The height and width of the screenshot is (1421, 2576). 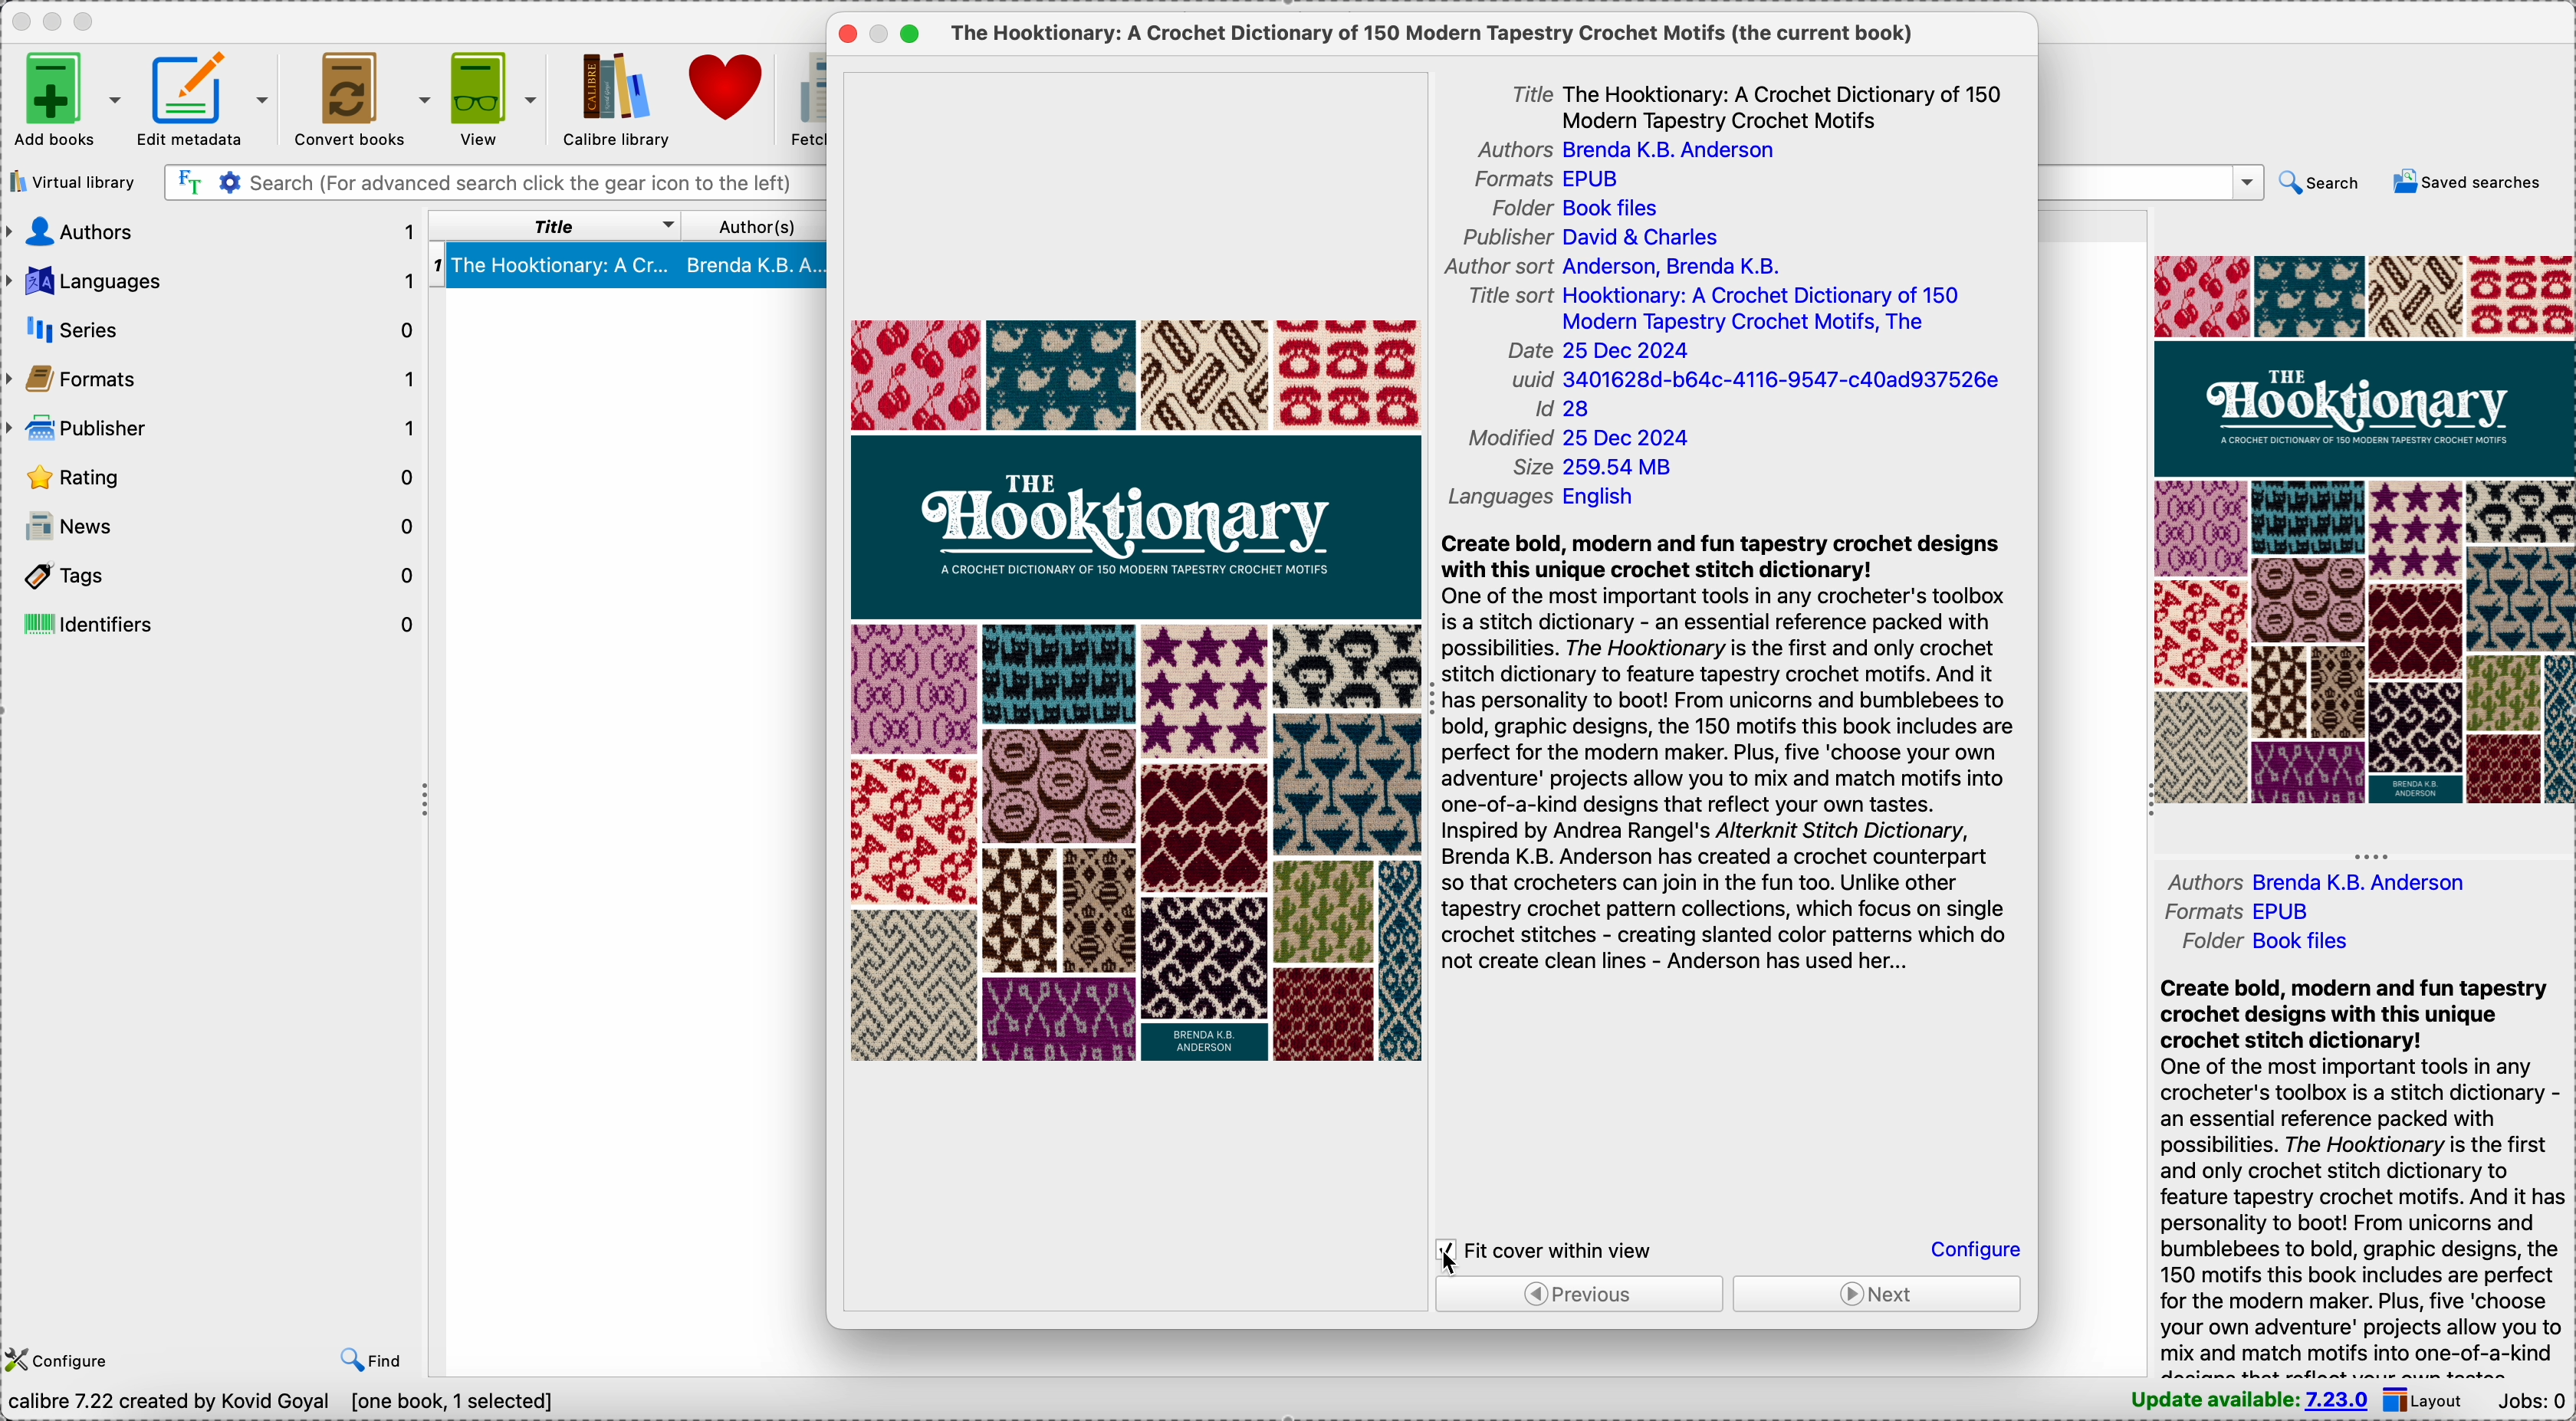 What do you see at coordinates (206, 96) in the screenshot?
I see `edit metadata` at bounding box center [206, 96].